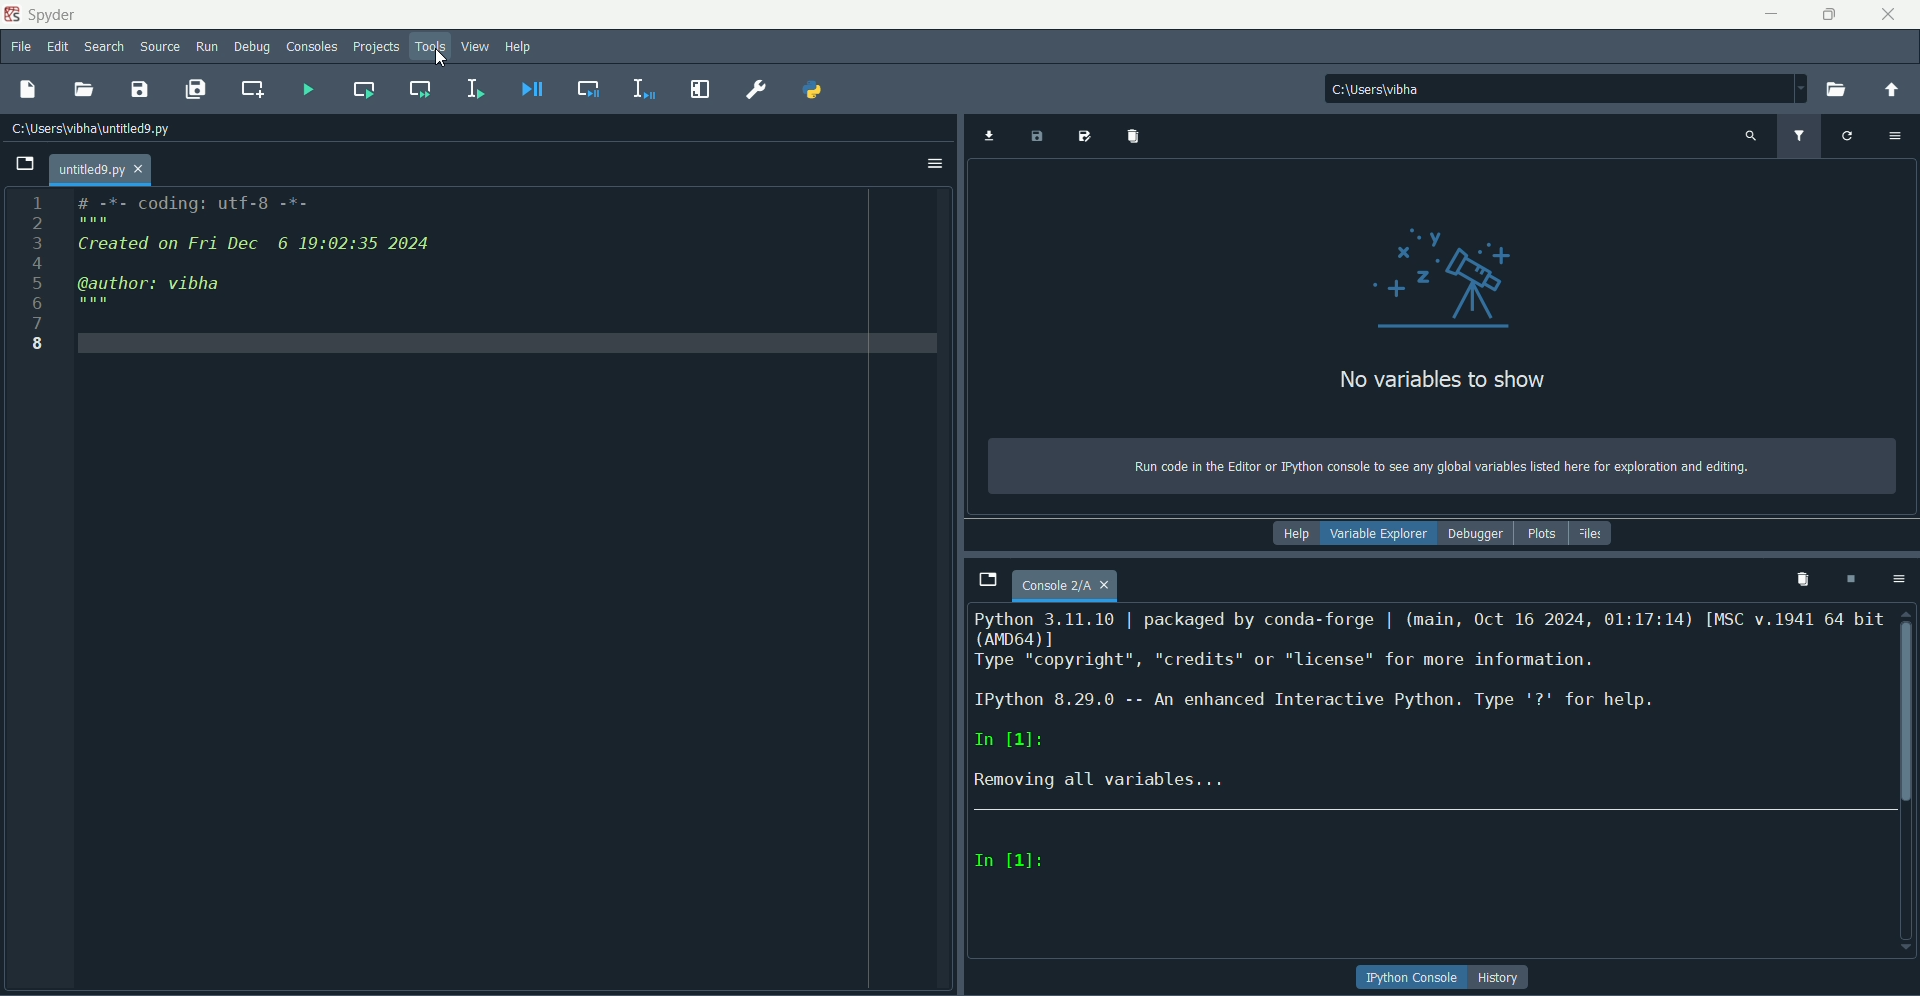 This screenshot has width=1920, height=996. What do you see at coordinates (208, 47) in the screenshot?
I see `run` at bounding box center [208, 47].